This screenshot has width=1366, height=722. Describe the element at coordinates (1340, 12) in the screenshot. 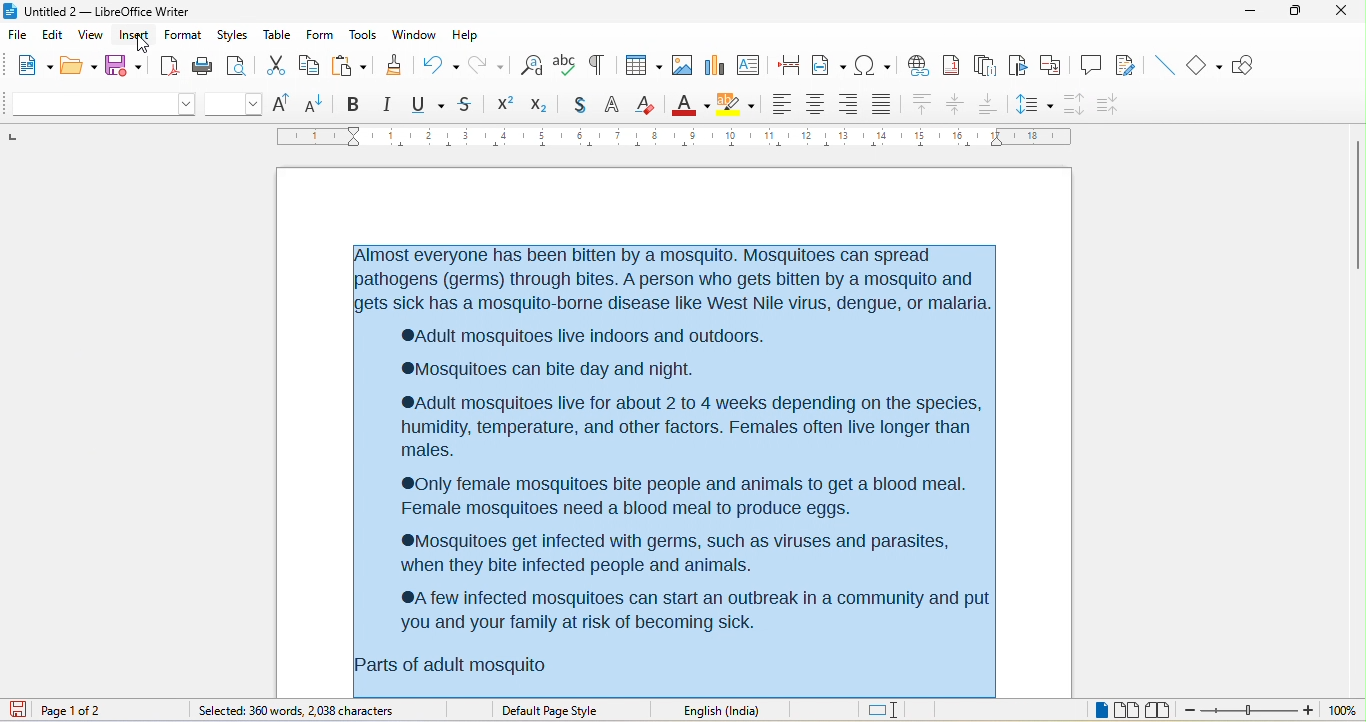

I see `close` at that location.